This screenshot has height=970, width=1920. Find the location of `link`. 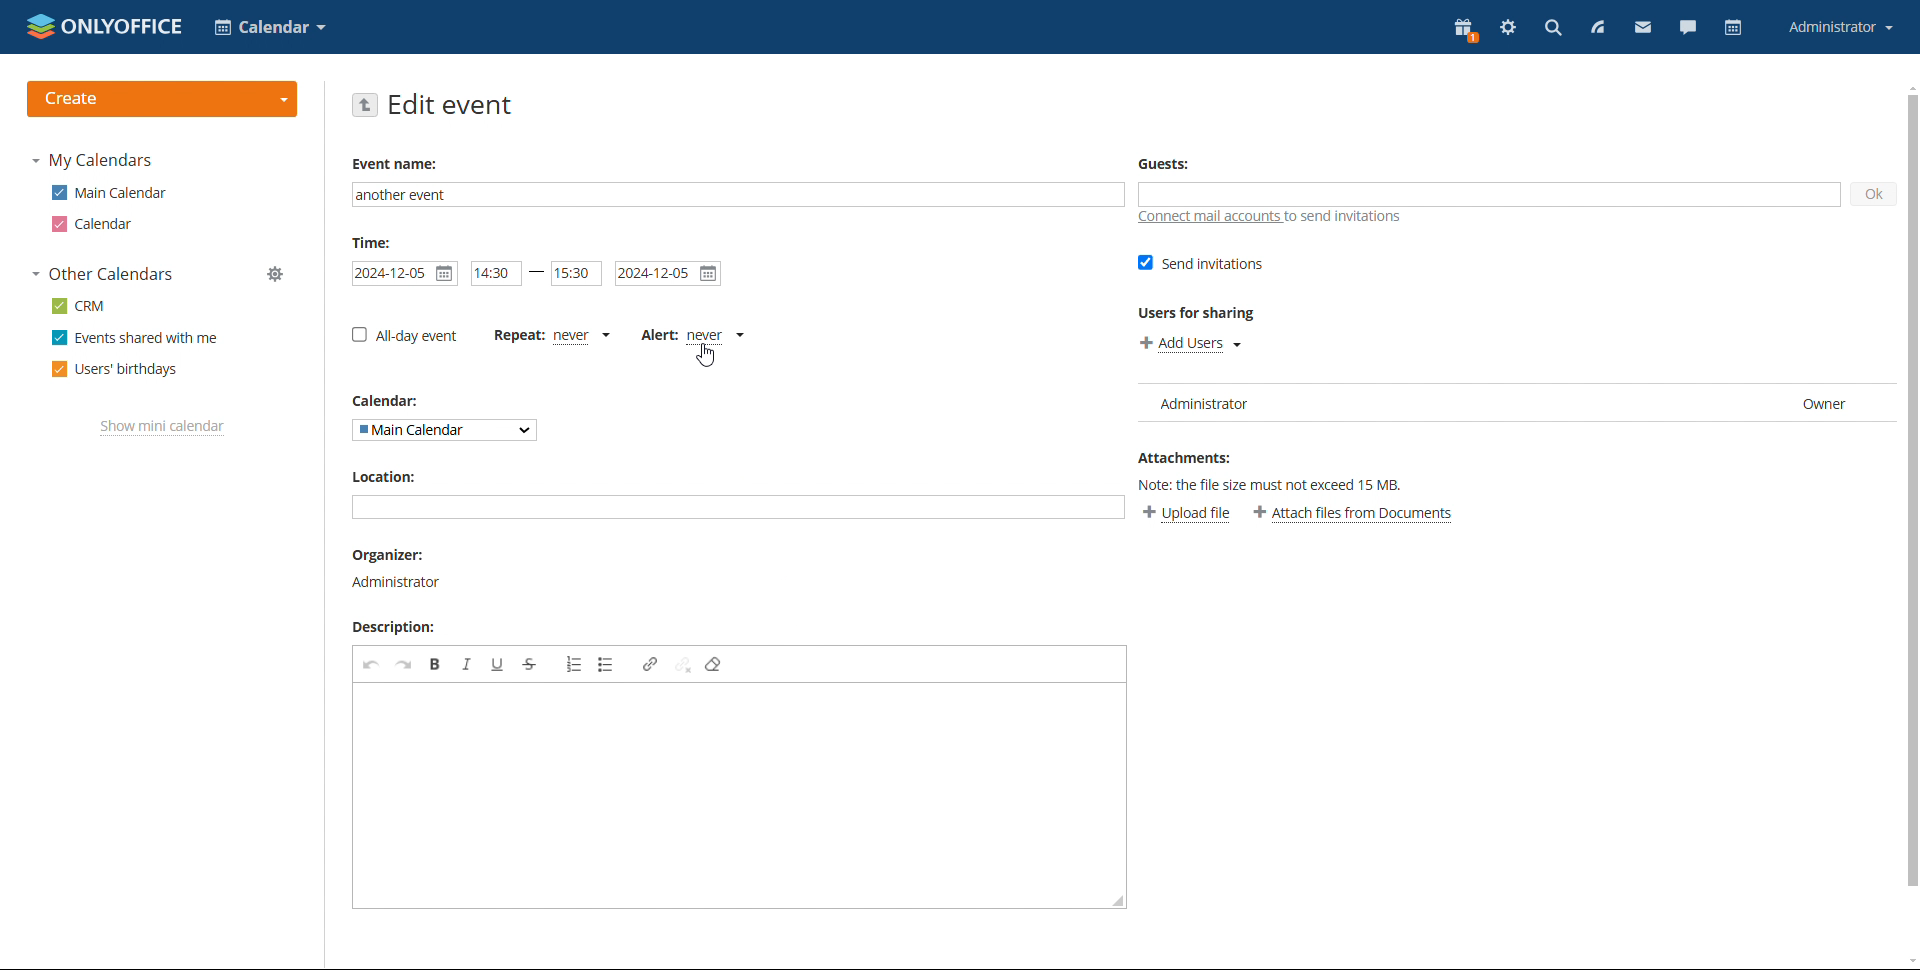

link is located at coordinates (649, 664).